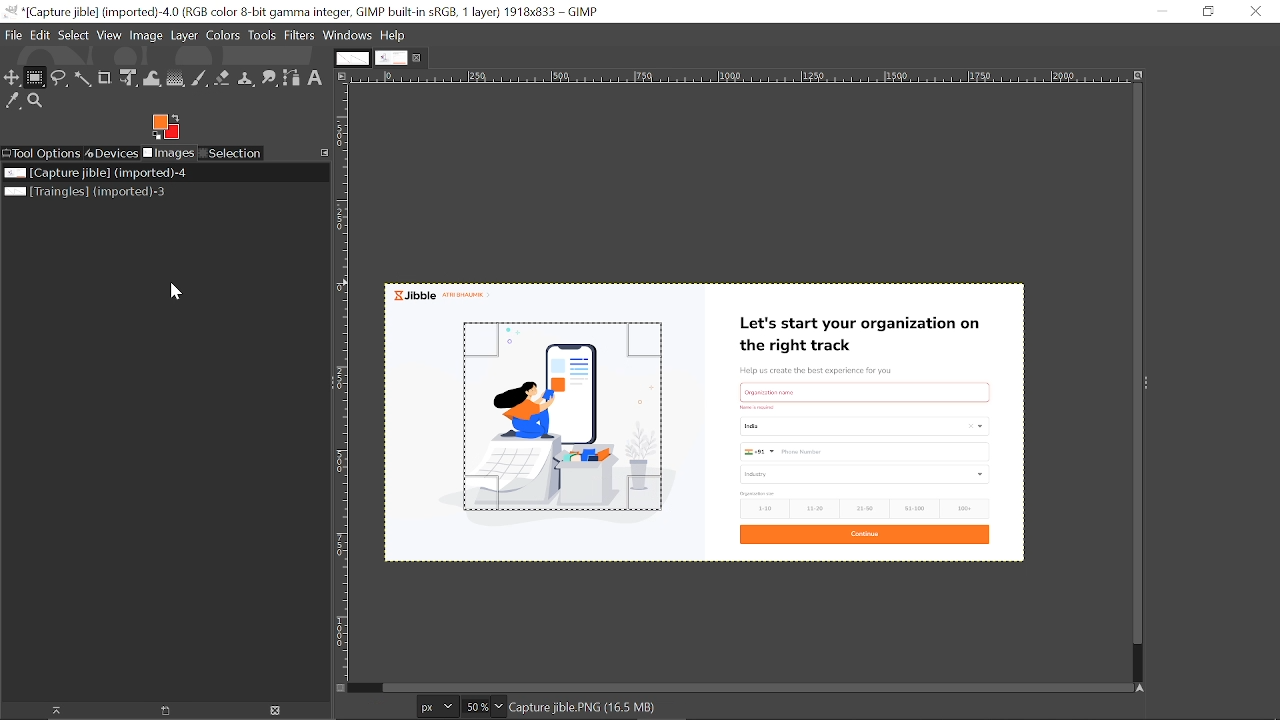  What do you see at coordinates (315, 77) in the screenshot?
I see `Add text` at bounding box center [315, 77].